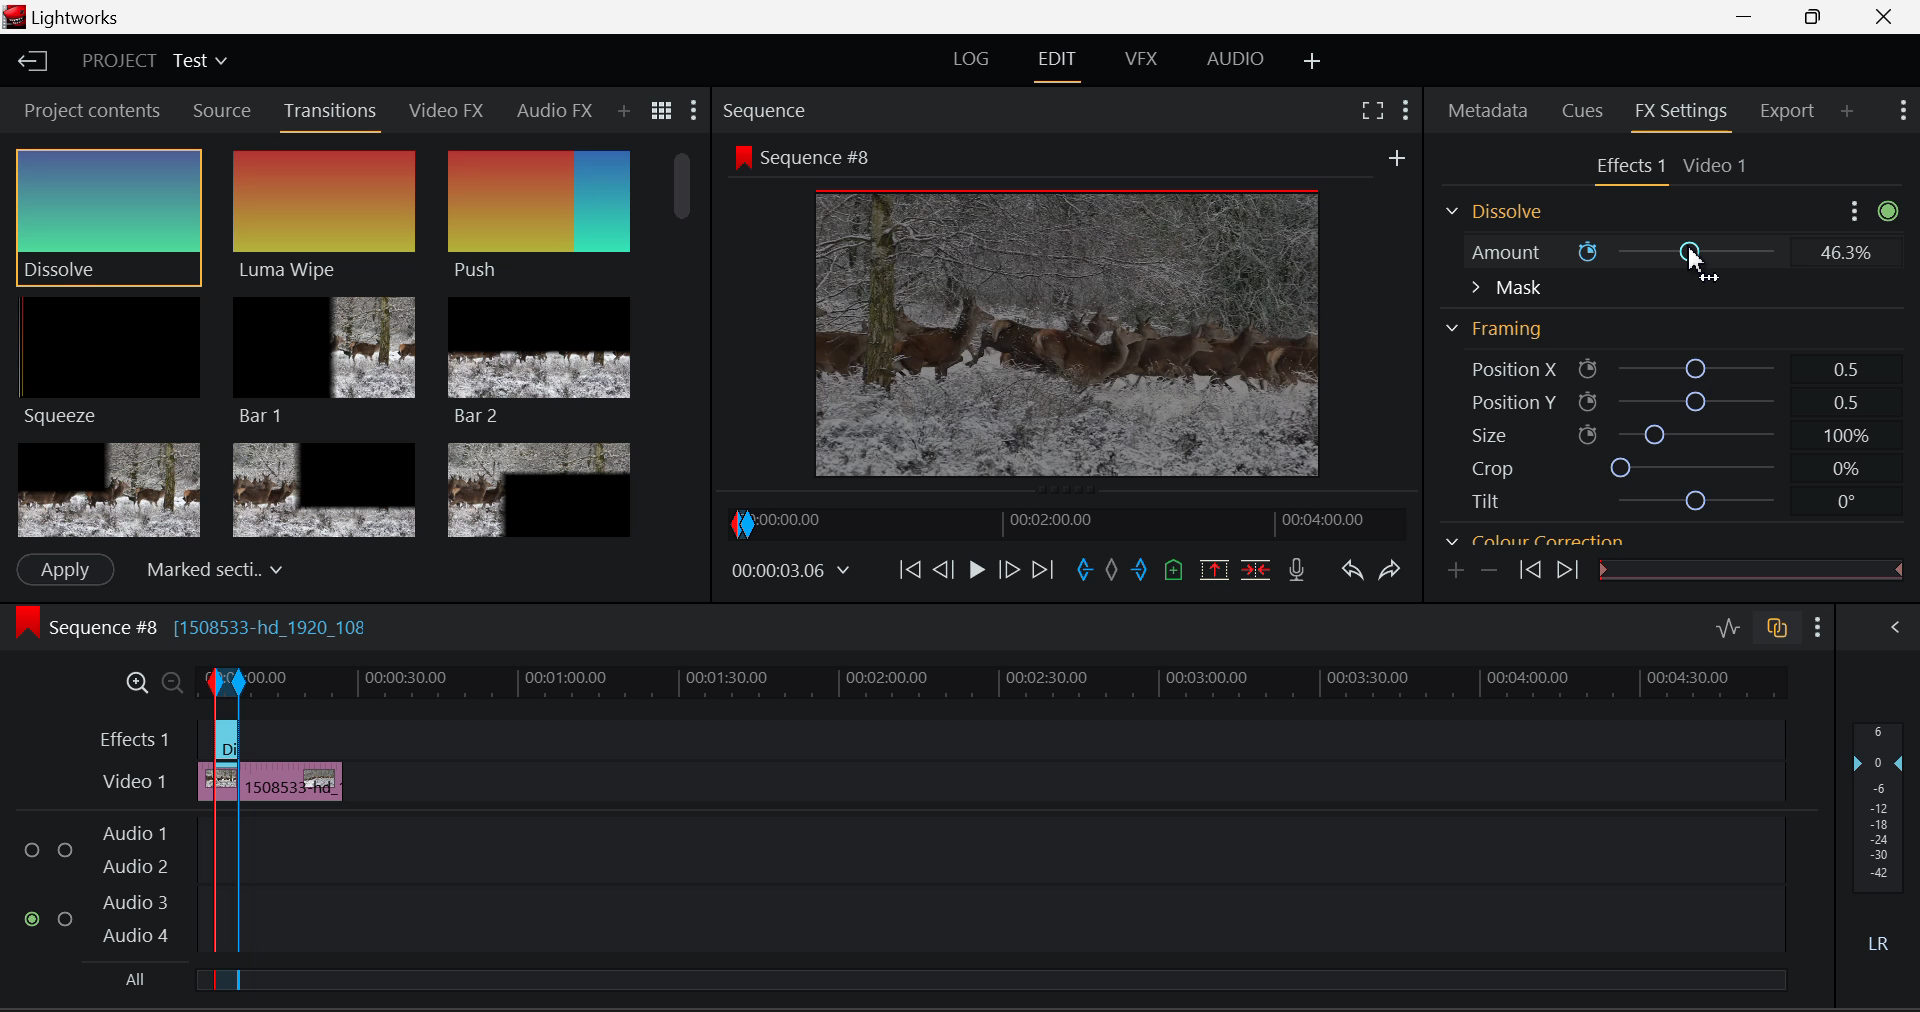 The height and width of the screenshot is (1012, 1920). Describe the element at coordinates (64, 17) in the screenshot. I see `Window Title` at that location.